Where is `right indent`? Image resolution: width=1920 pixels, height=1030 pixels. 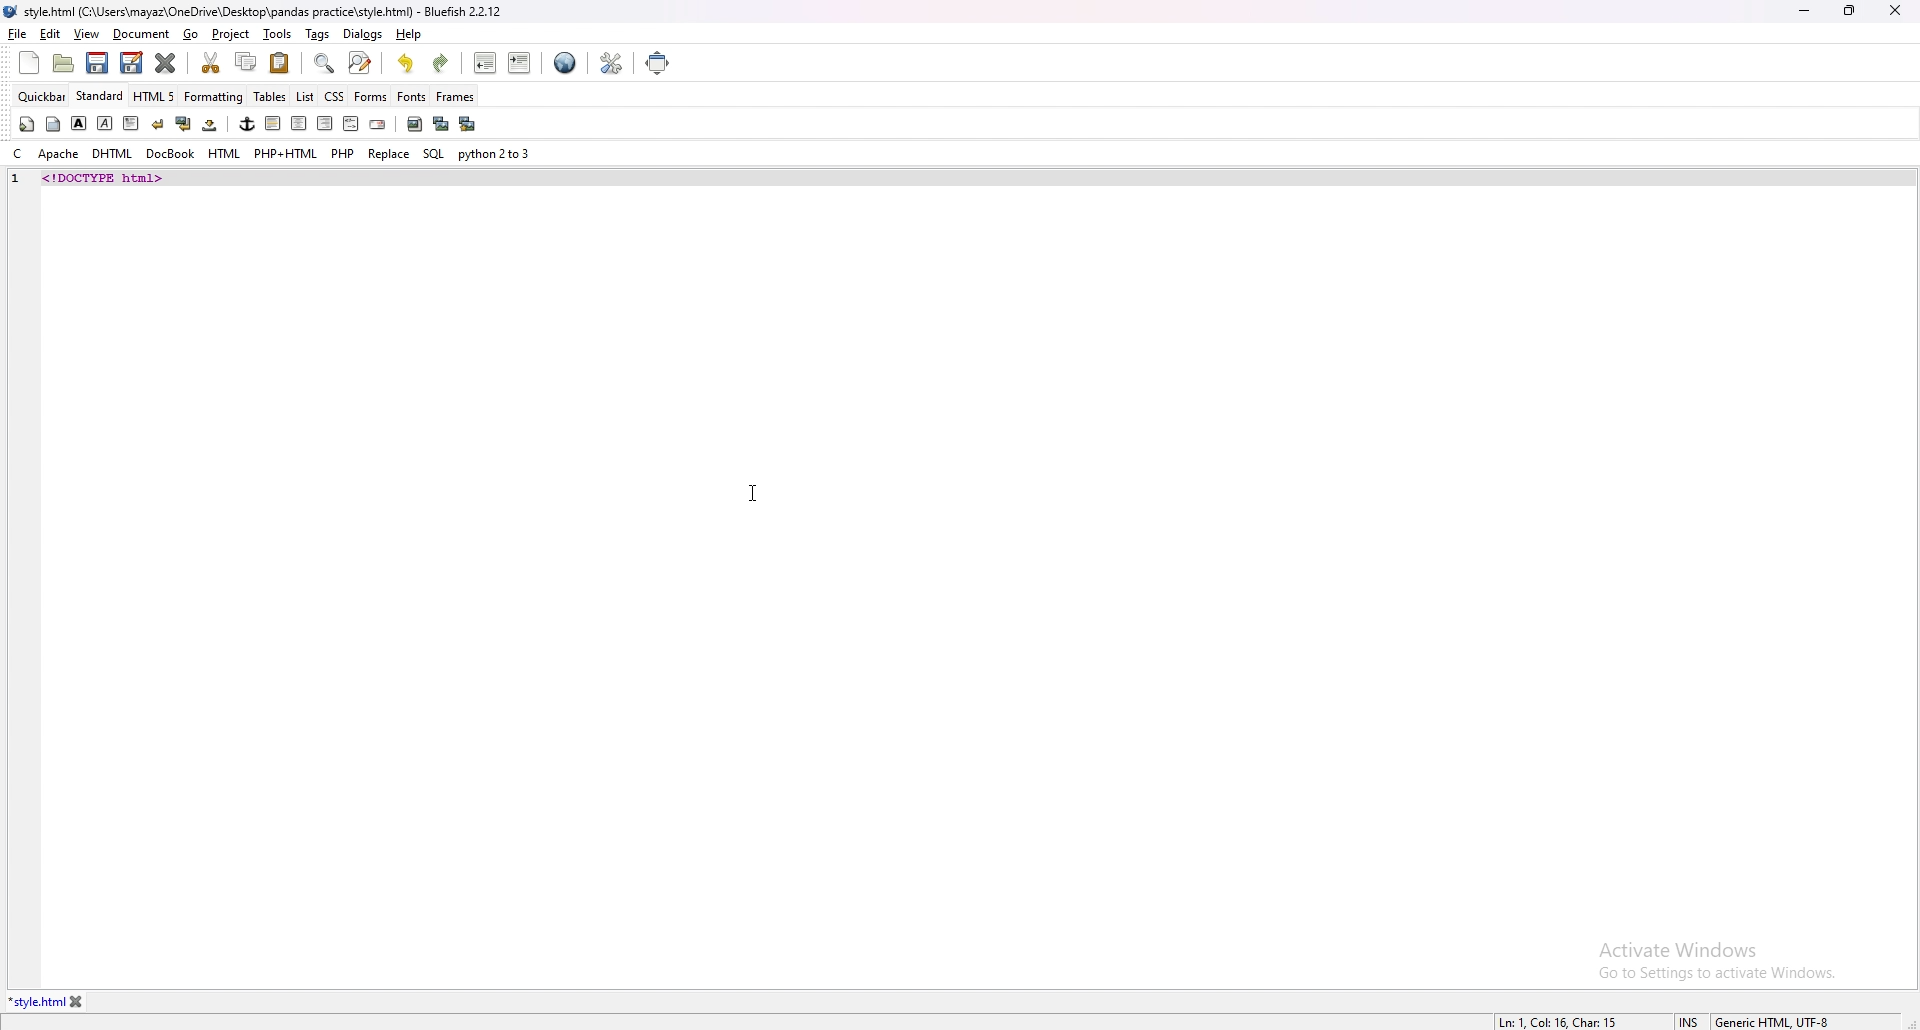
right indent is located at coordinates (322, 123).